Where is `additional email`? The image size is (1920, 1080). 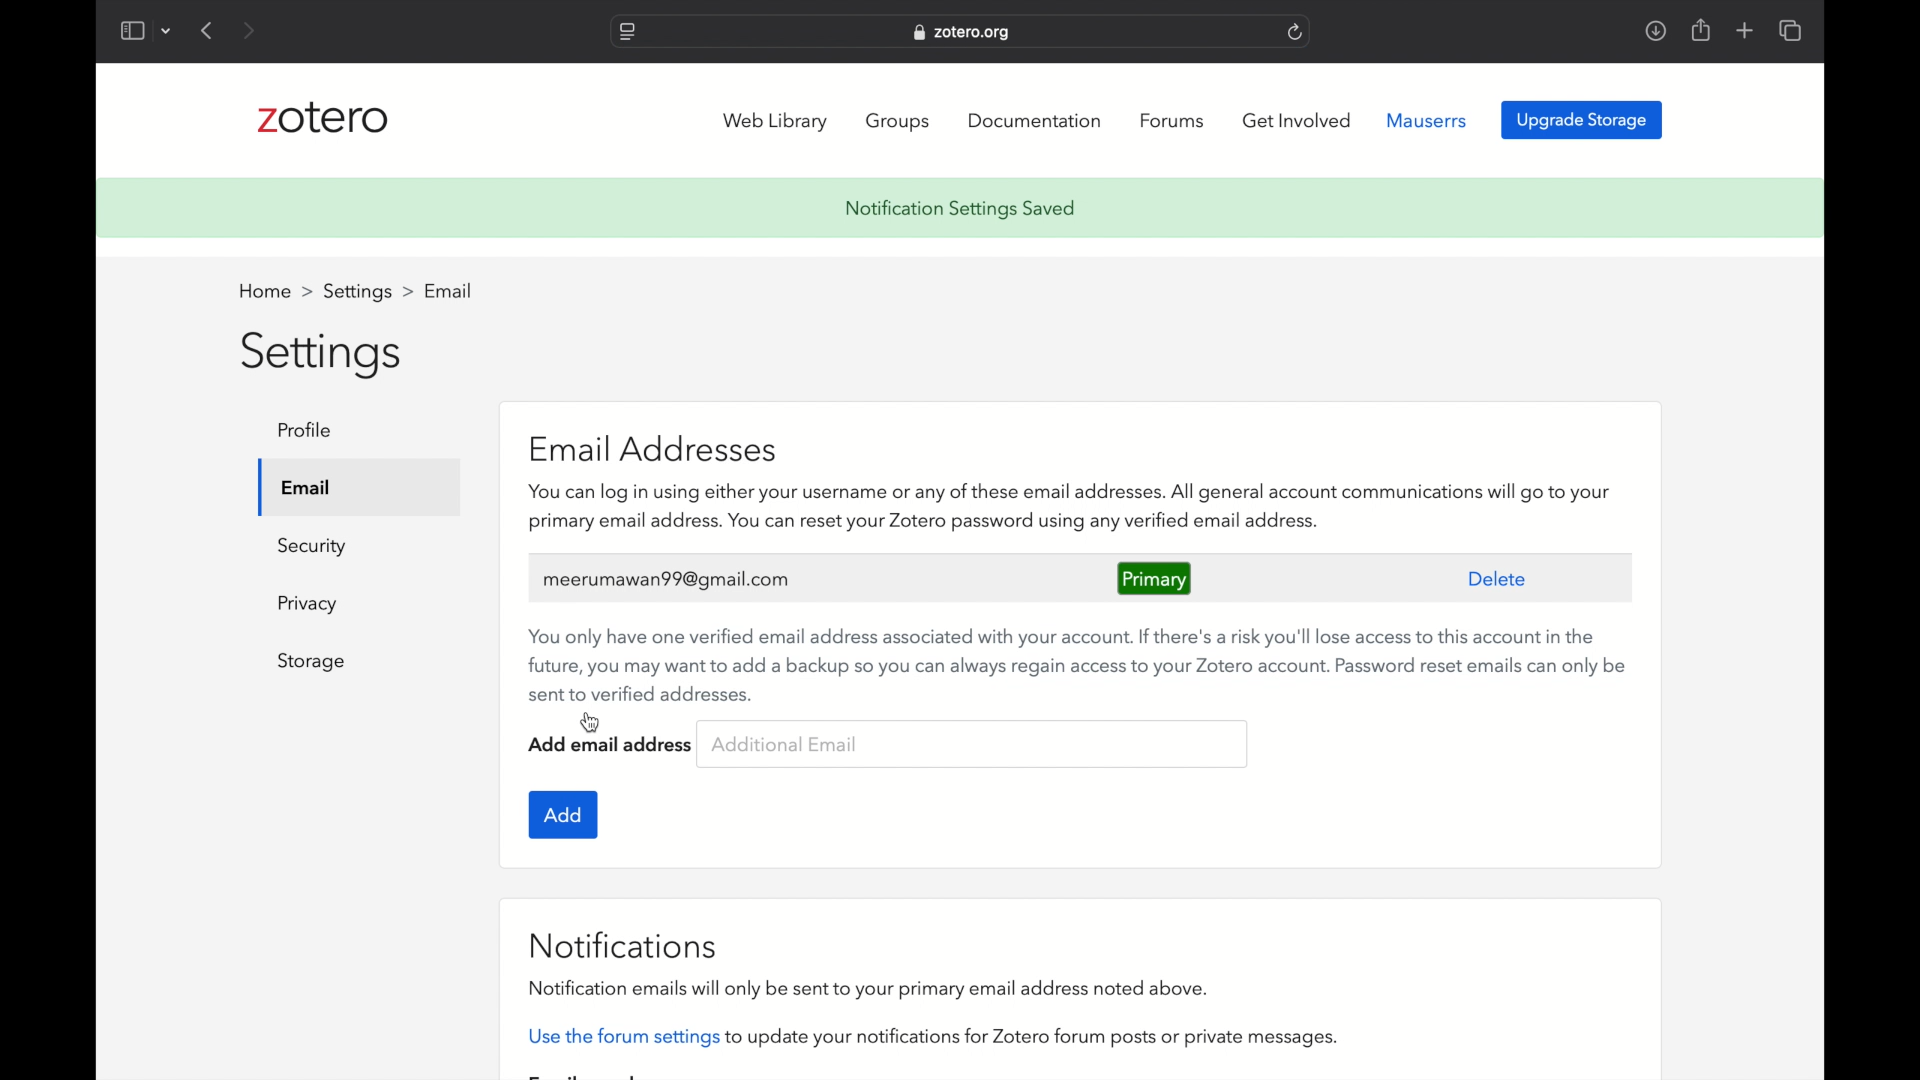
additional email is located at coordinates (785, 745).